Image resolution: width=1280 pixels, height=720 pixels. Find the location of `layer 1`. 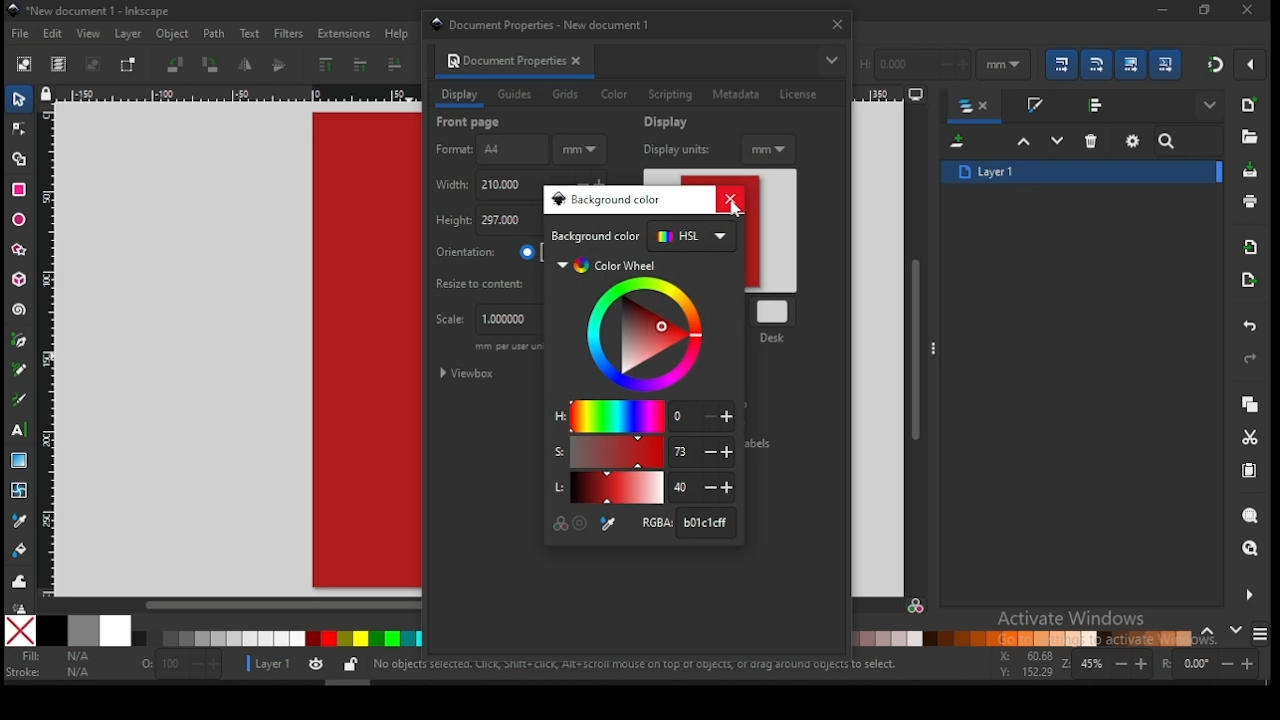

layer 1 is located at coordinates (1082, 171).